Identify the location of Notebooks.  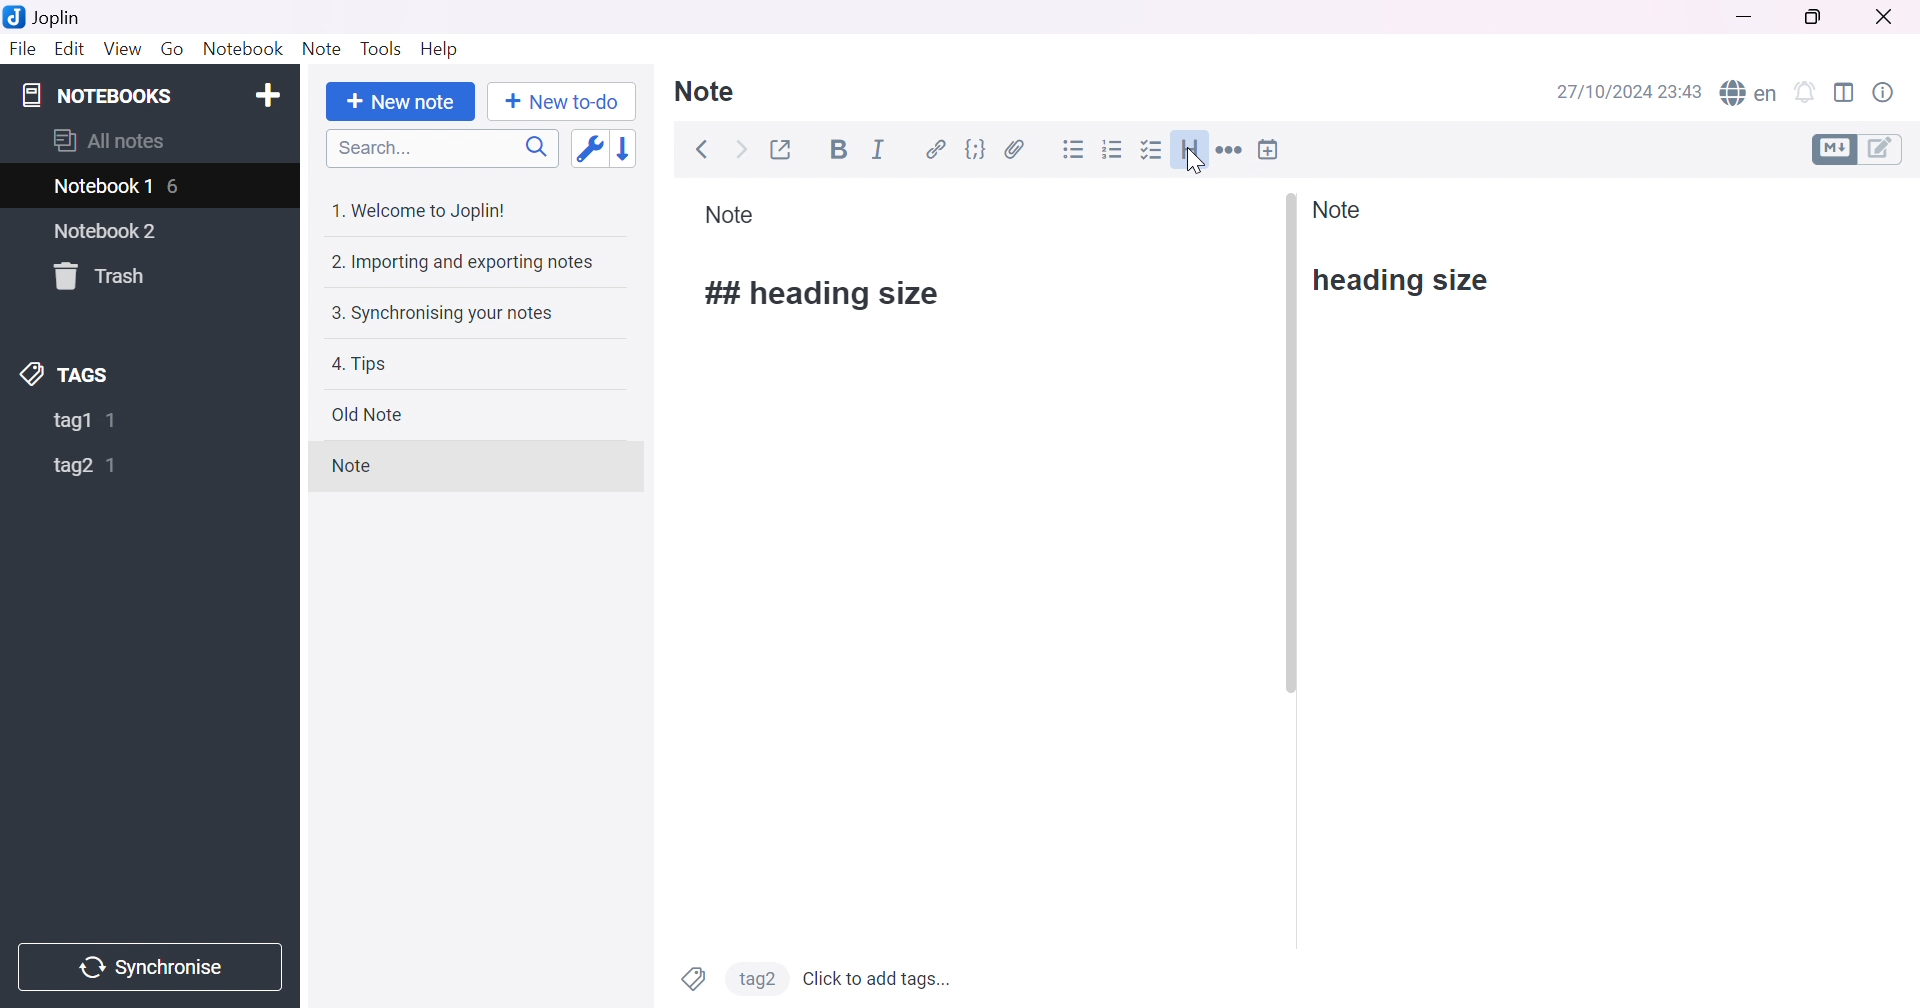
(99, 95).